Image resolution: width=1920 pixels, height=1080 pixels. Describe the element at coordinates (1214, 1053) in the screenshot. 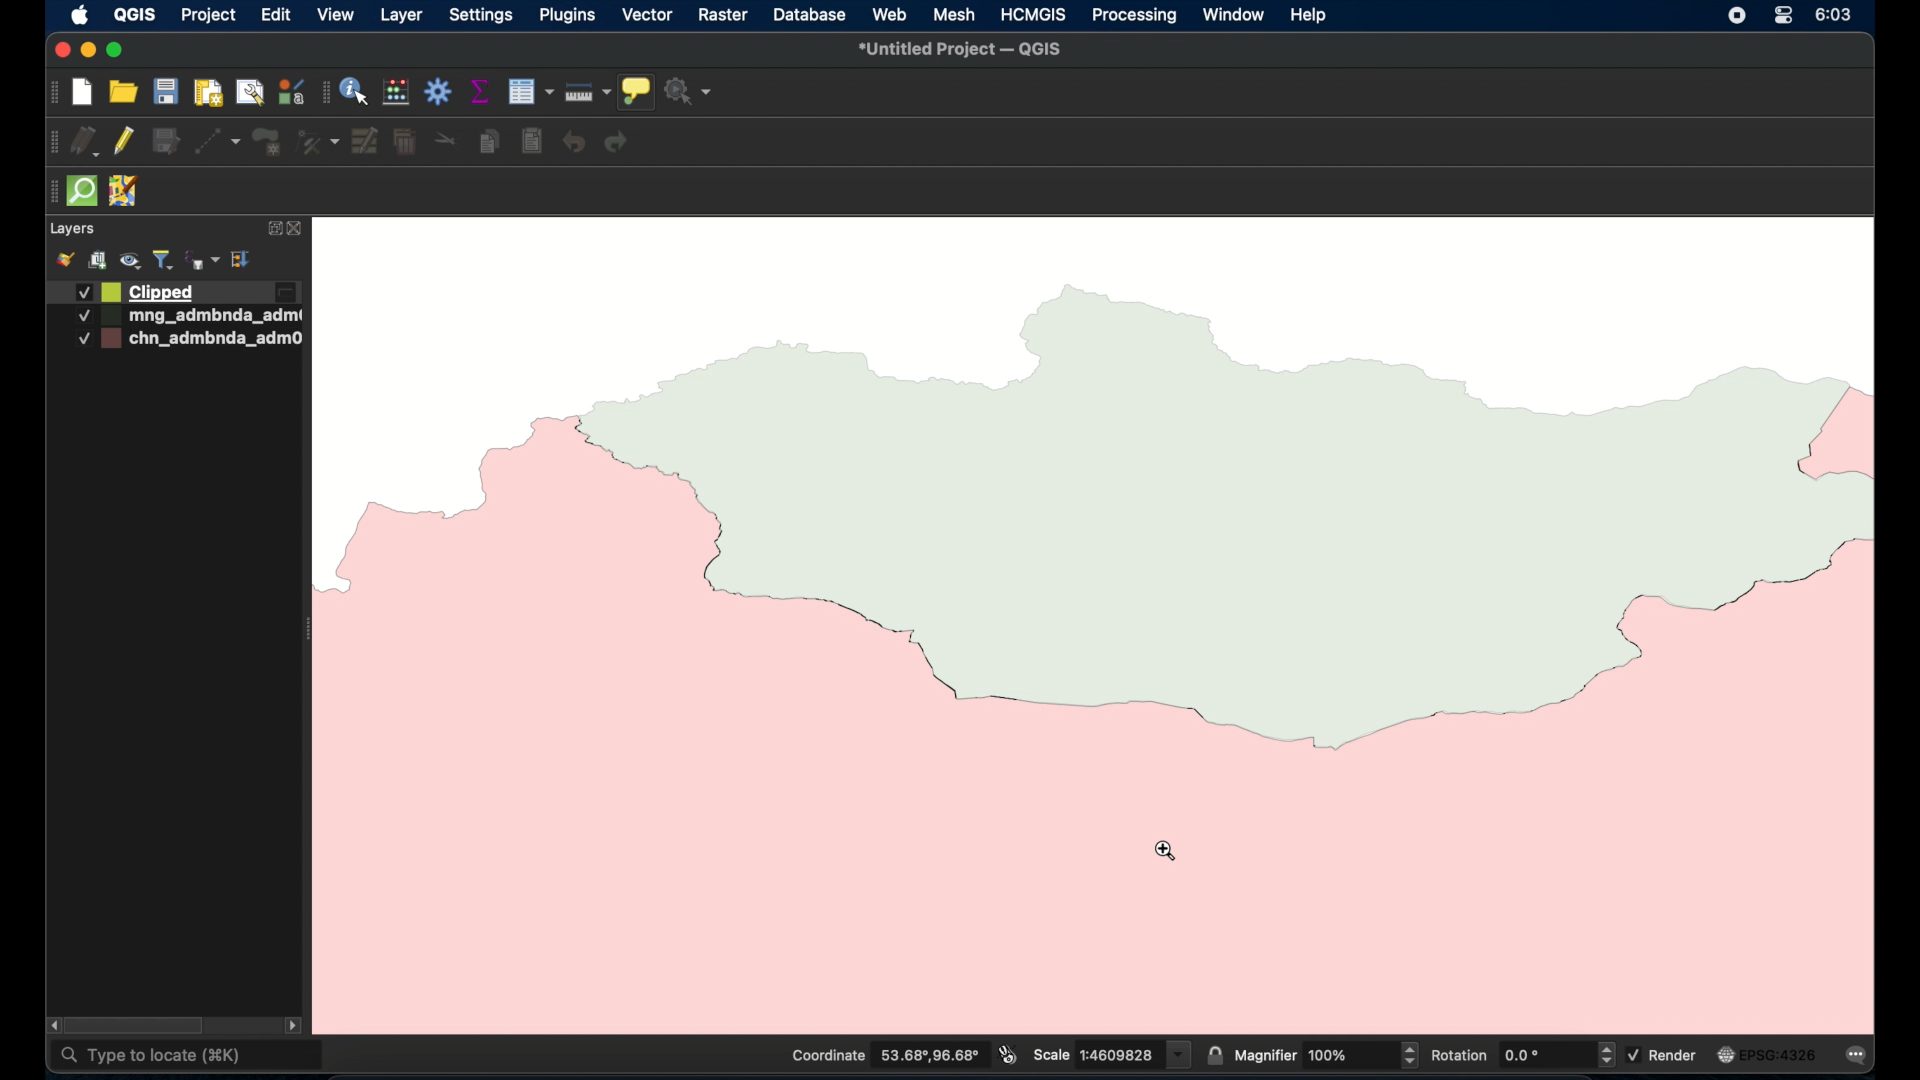

I see `lock scale` at that location.